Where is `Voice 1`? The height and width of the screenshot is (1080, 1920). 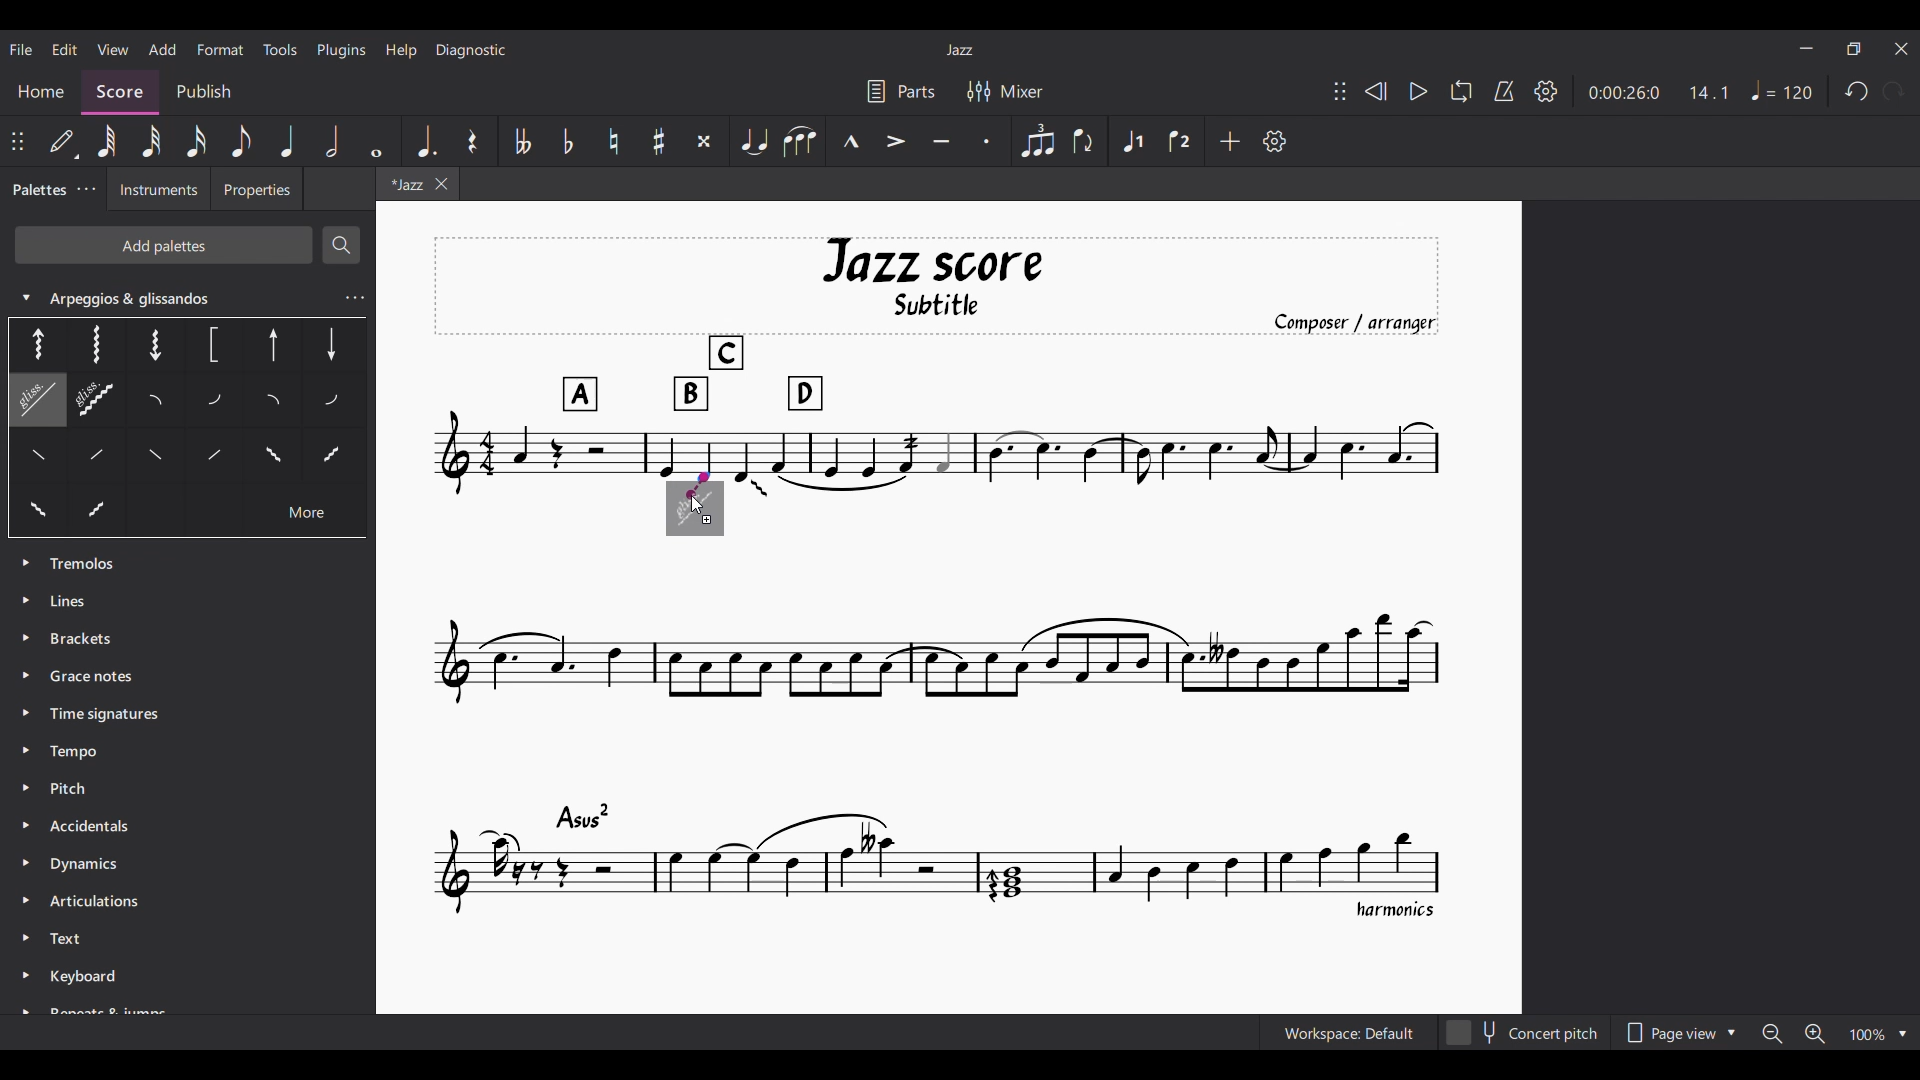
Voice 1 is located at coordinates (1133, 140).